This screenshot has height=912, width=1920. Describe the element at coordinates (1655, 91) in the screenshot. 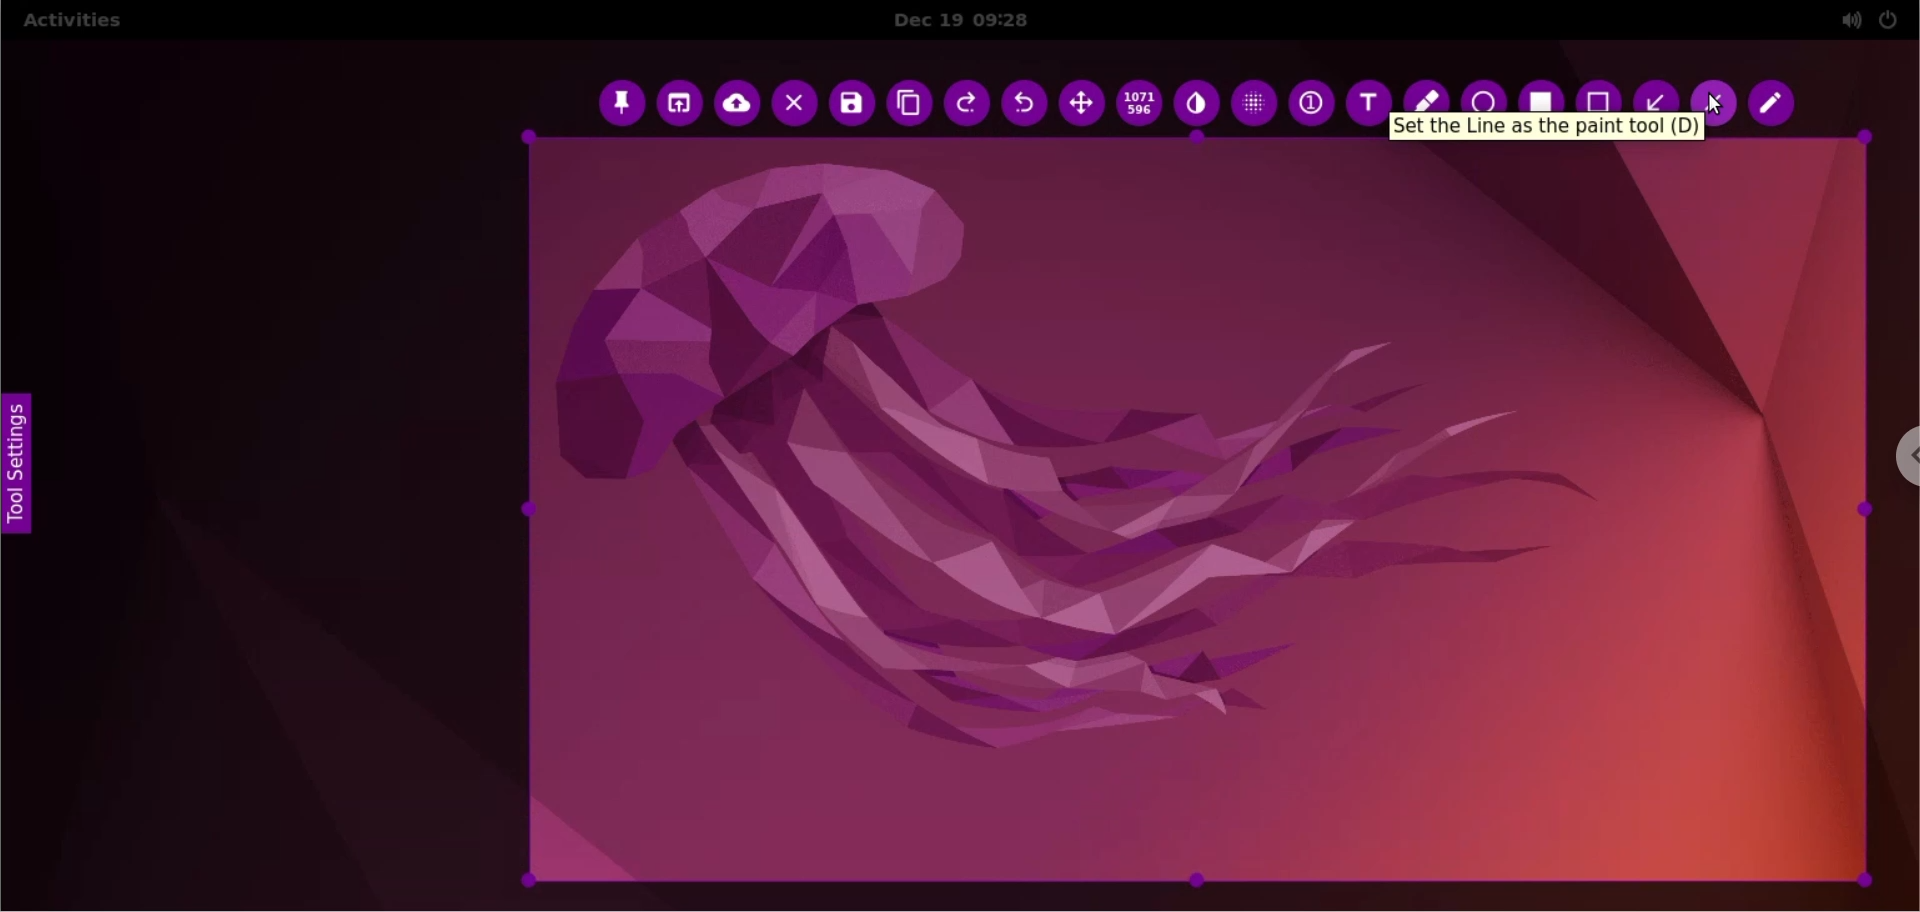

I see `arrow` at that location.